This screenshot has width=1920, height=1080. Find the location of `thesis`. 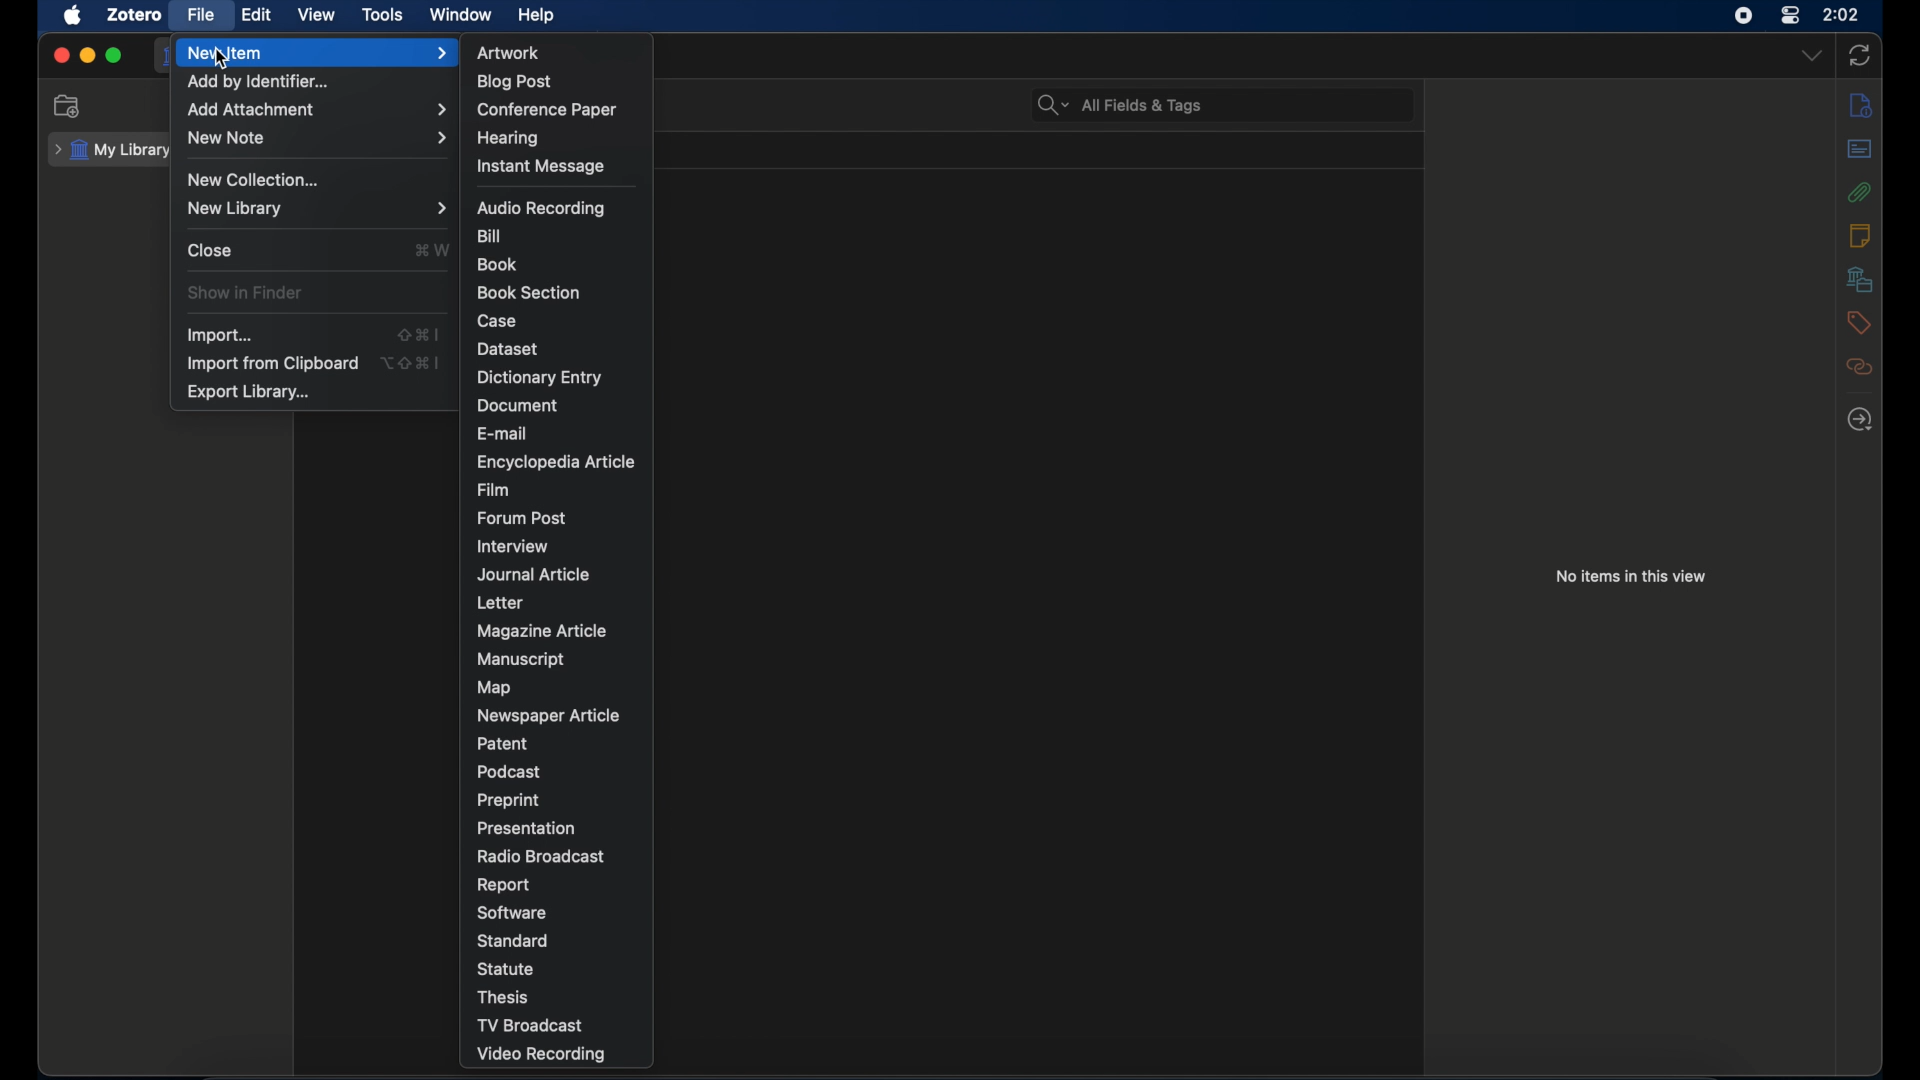

thesis is located at coordinates (505, 997).